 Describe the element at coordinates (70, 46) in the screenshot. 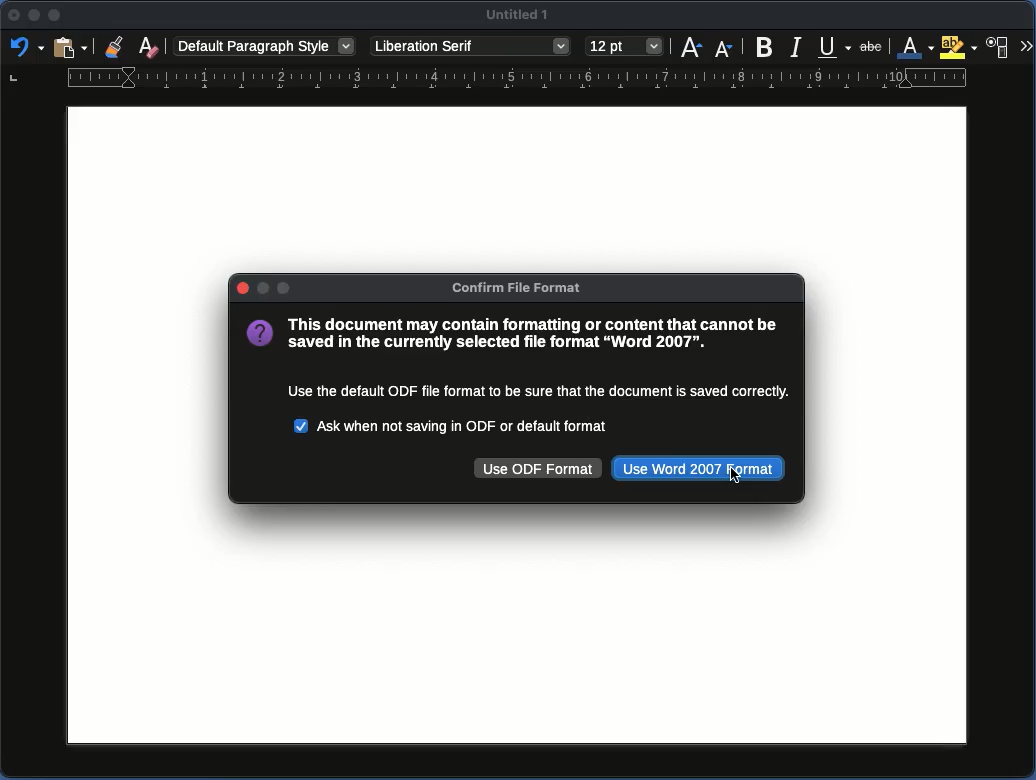

I see `Clipboard` at that location.